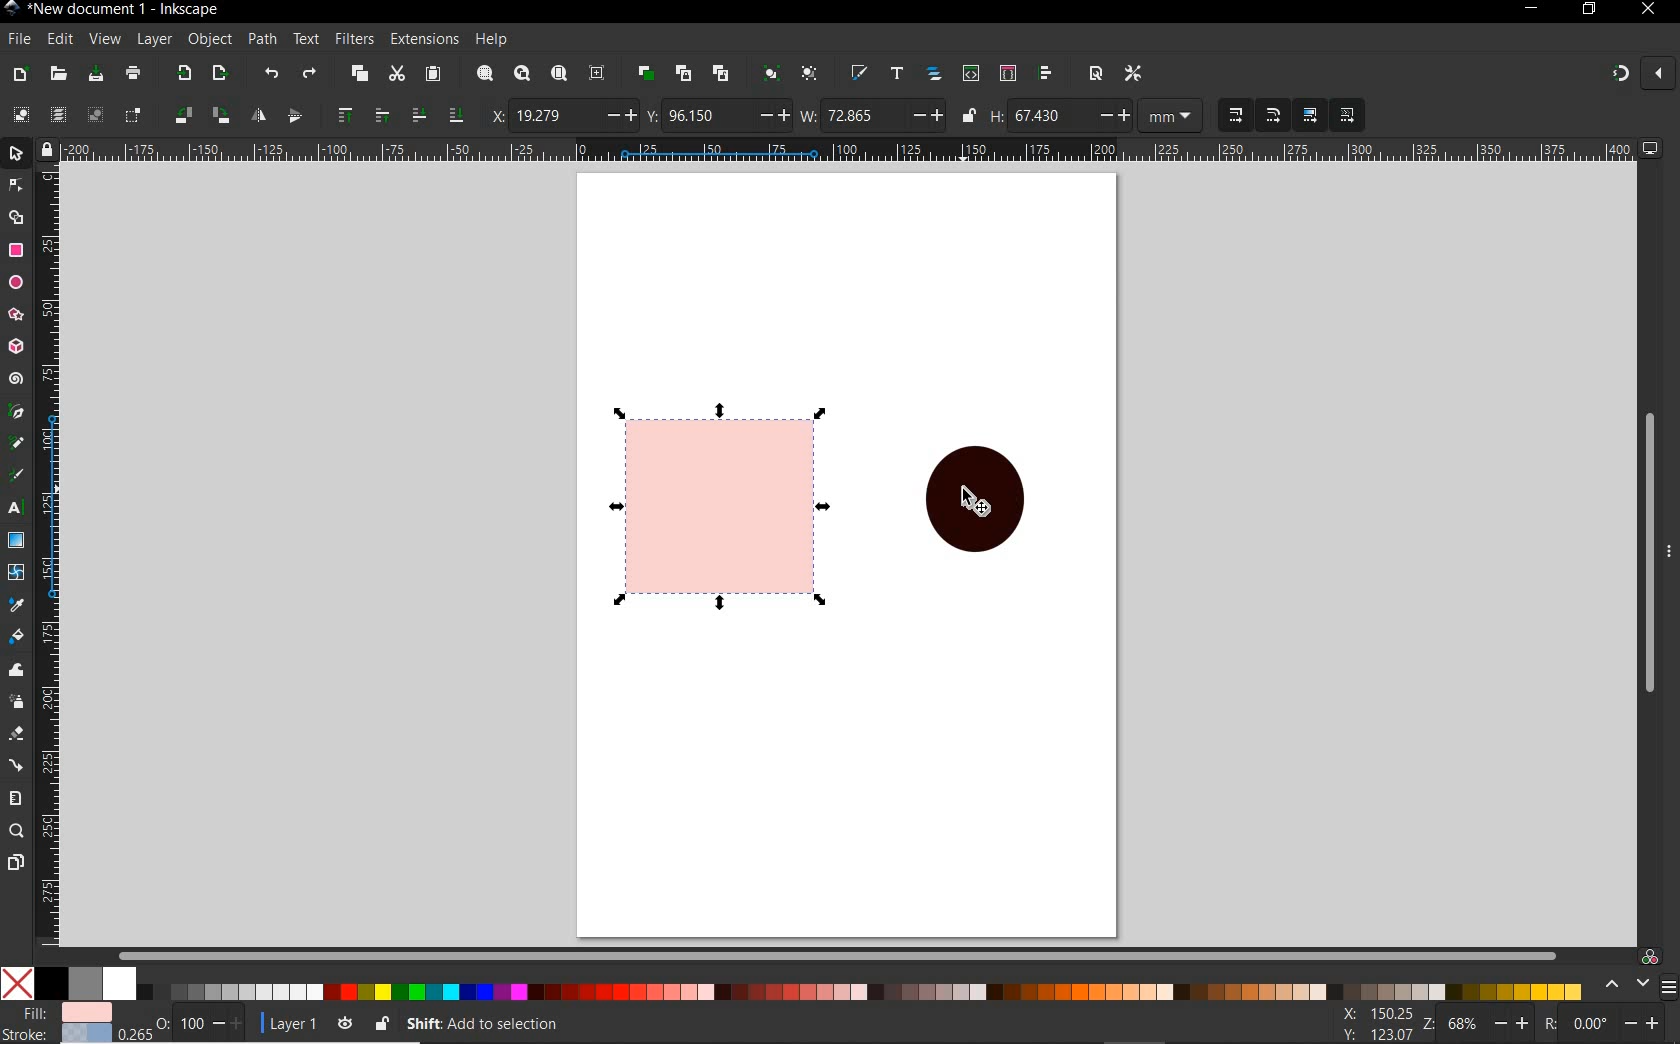 This screenshot has width=1680, height=1044. Describe the element at coordinates (13, 509) in the screenshot. I see `text tool` at that location.